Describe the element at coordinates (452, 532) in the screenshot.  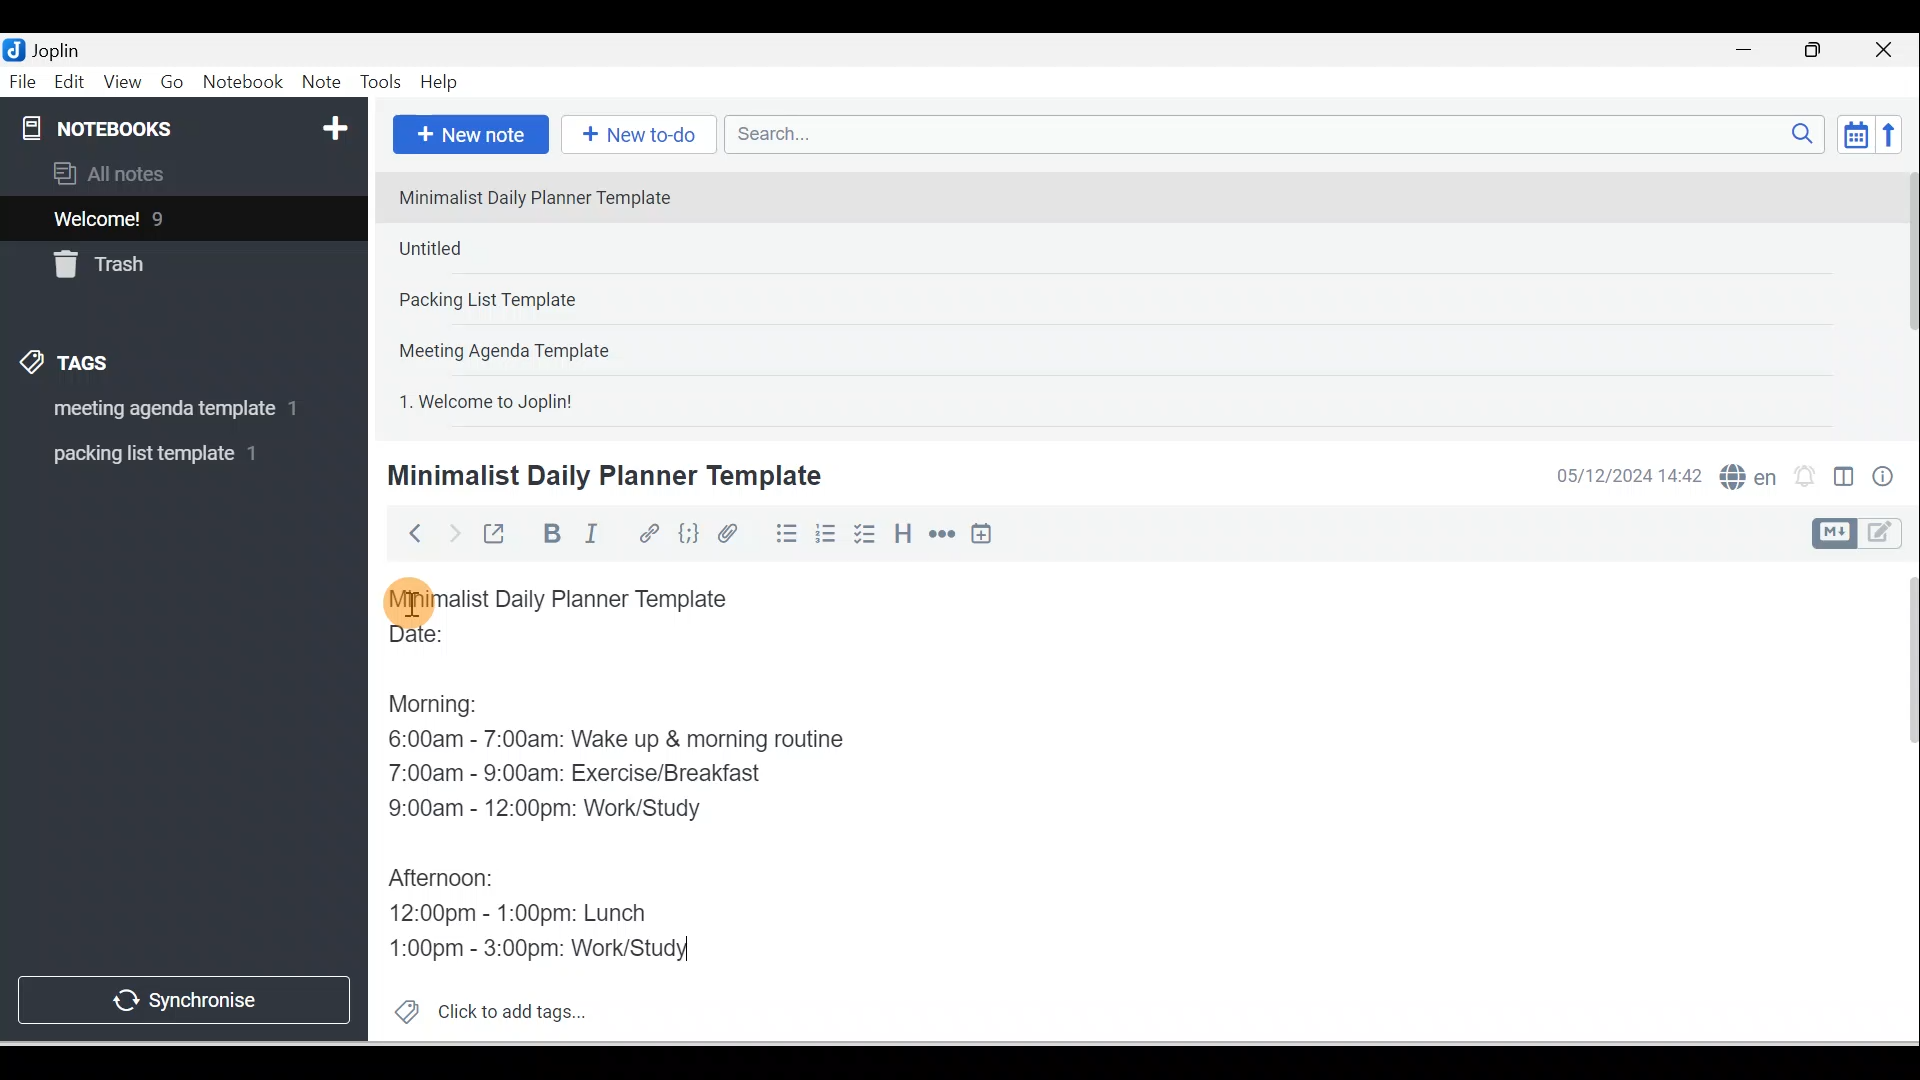
I see `Forward` at that location.